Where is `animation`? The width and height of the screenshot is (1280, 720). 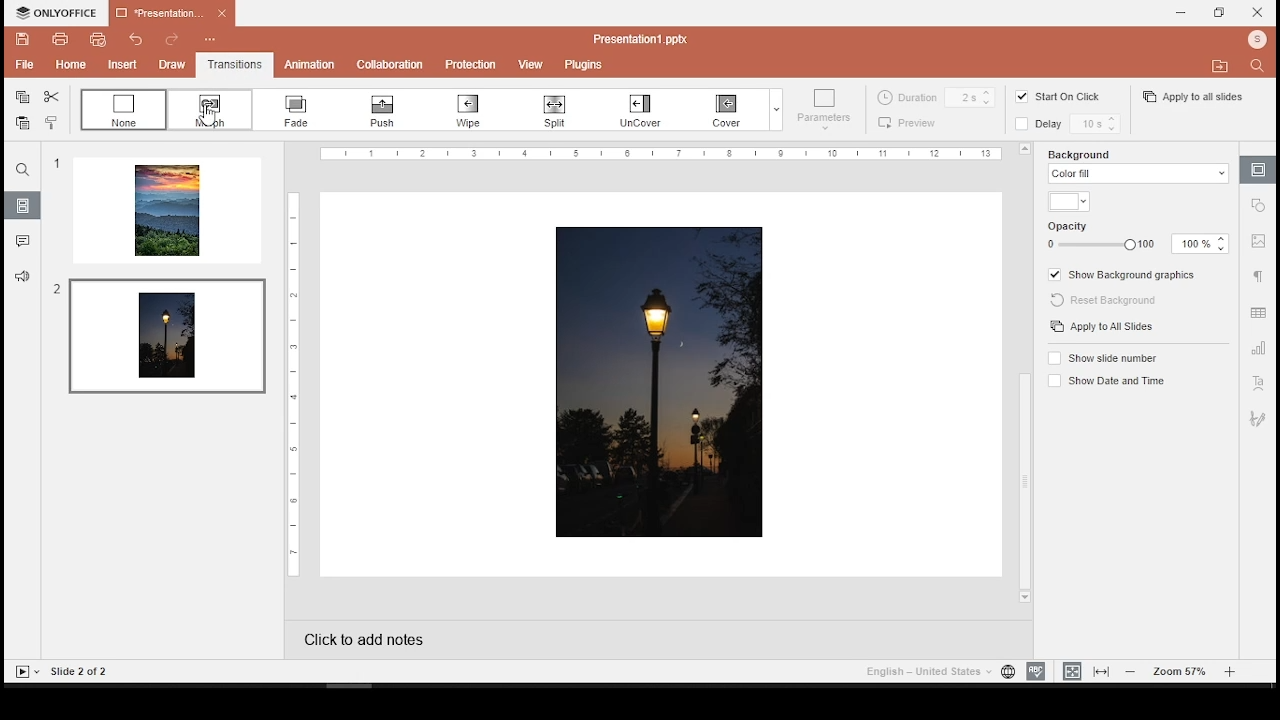
animation is located at coordinates (311, 65).